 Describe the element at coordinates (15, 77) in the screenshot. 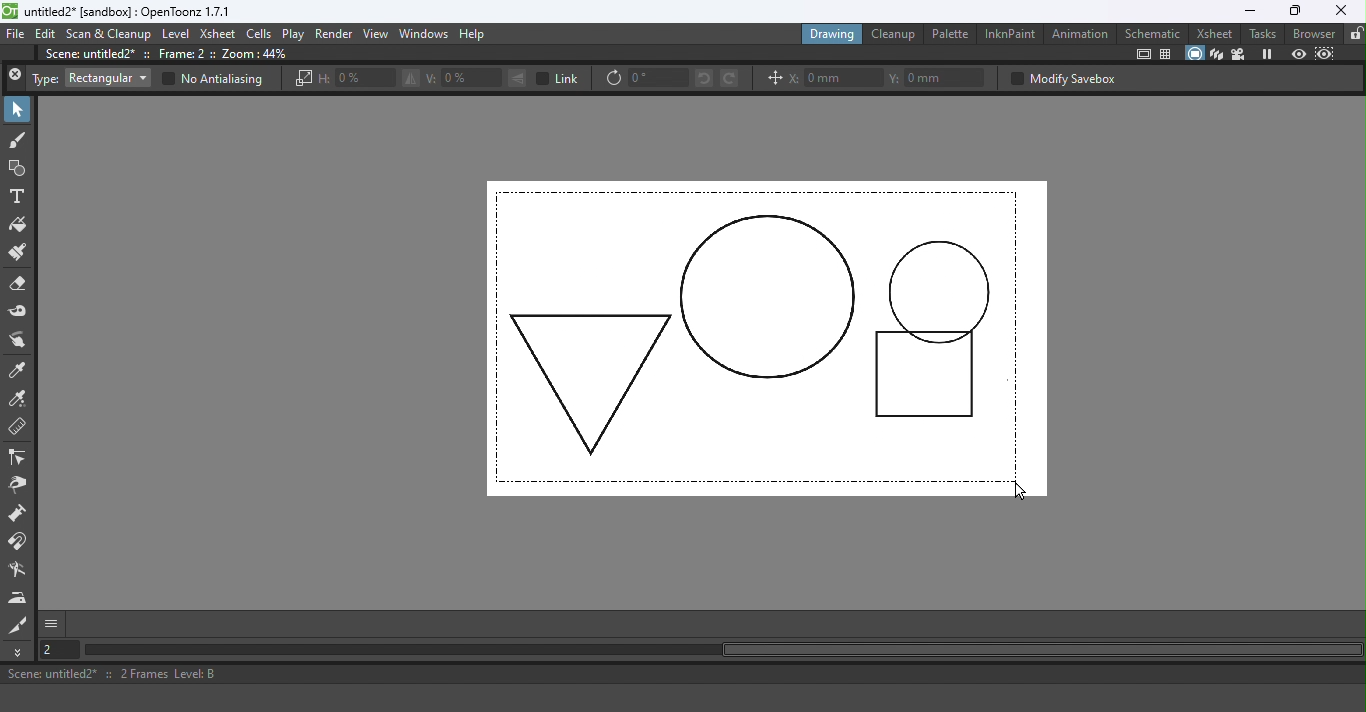

I see `Close` at that location.